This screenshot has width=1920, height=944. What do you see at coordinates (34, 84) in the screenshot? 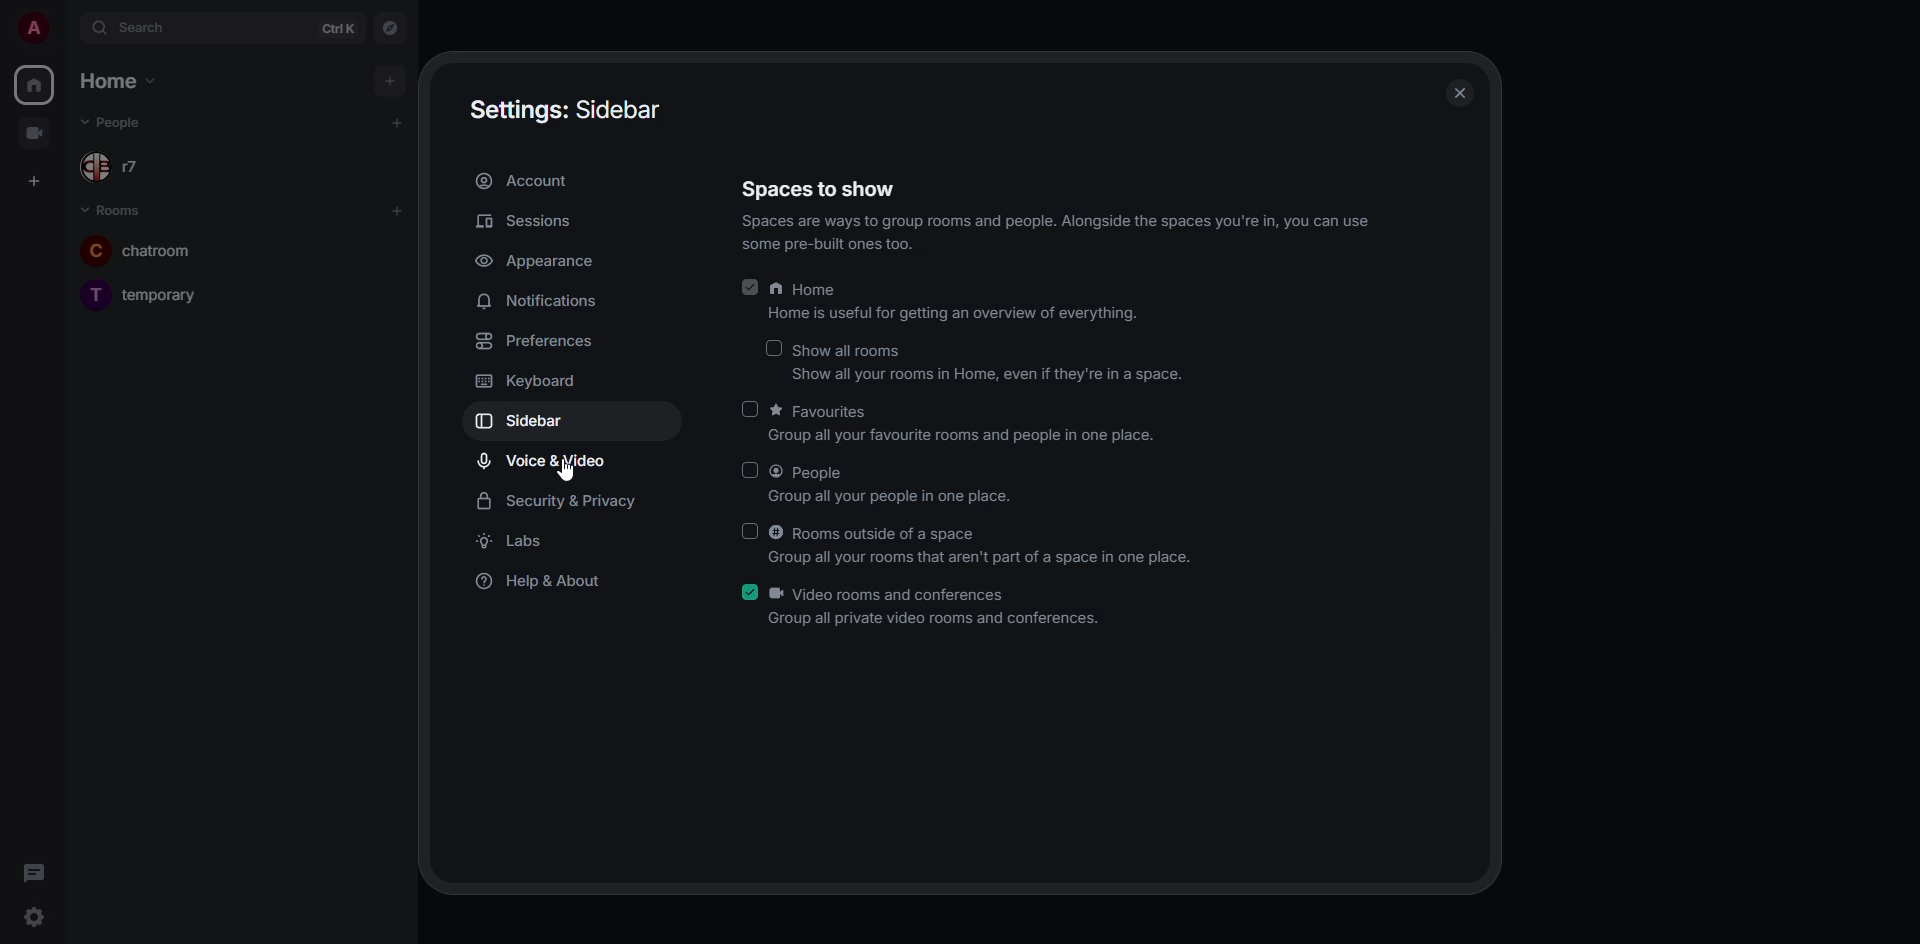
I see `home` at bounding box center [34, 84].